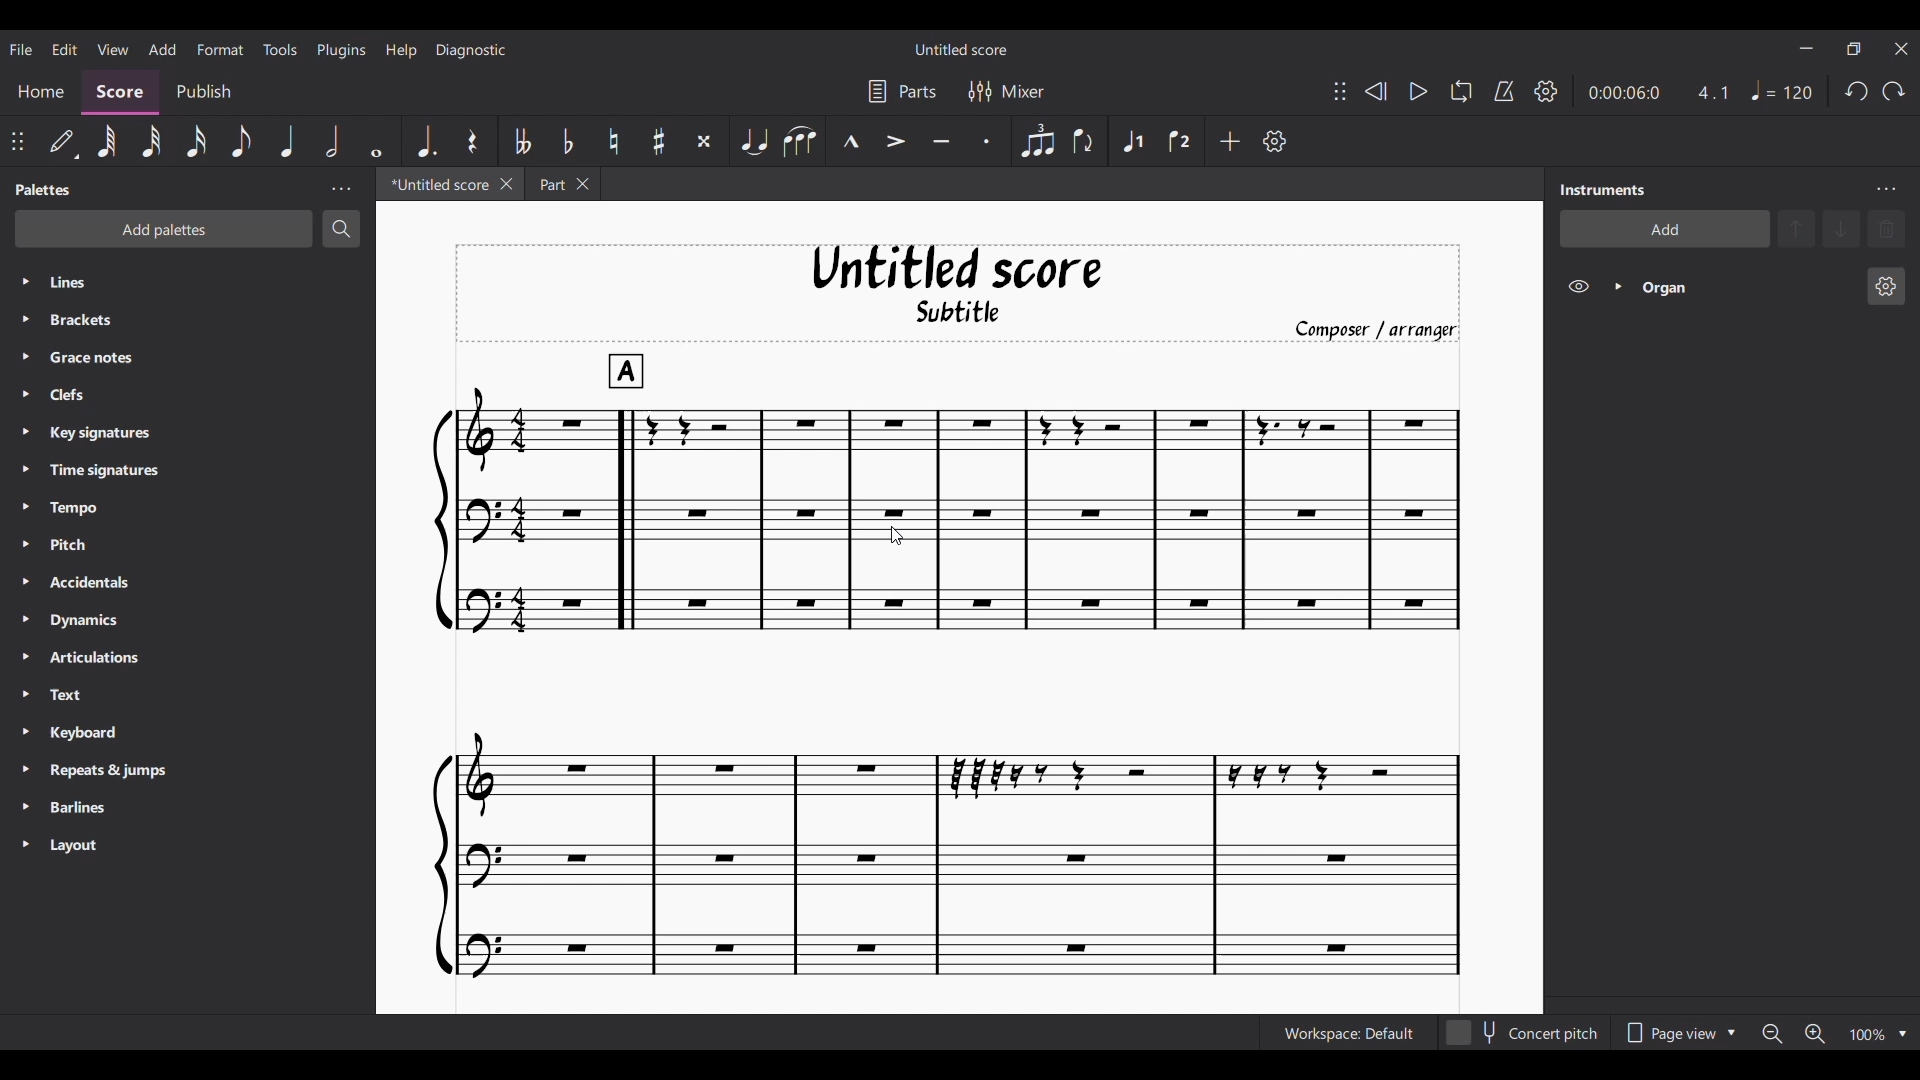  Describe the element at coordinates (959, 293) in the screenshot. I see `Title, sub-title, and composer name of score` at that location.